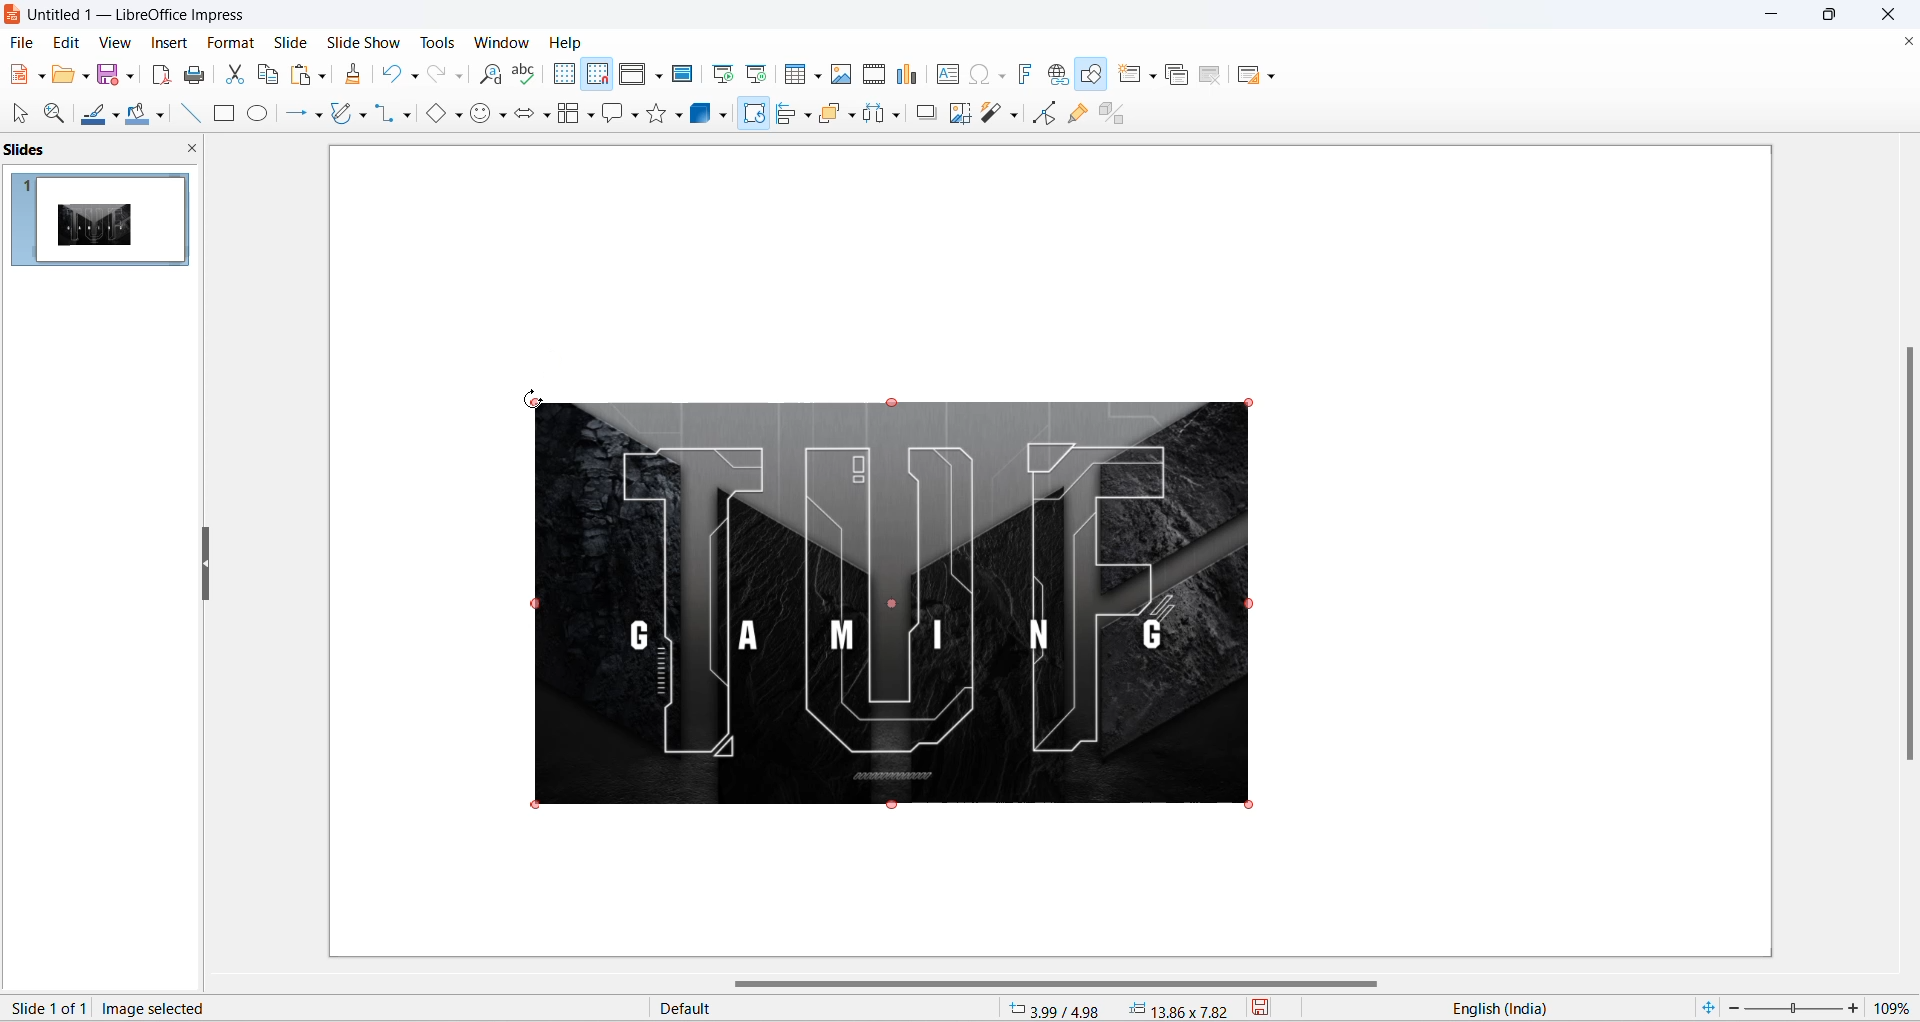  What do you see at coordinates (1246, 604) in the screenshot?
I see `image selection markup` at bounding box center [1246, 604].